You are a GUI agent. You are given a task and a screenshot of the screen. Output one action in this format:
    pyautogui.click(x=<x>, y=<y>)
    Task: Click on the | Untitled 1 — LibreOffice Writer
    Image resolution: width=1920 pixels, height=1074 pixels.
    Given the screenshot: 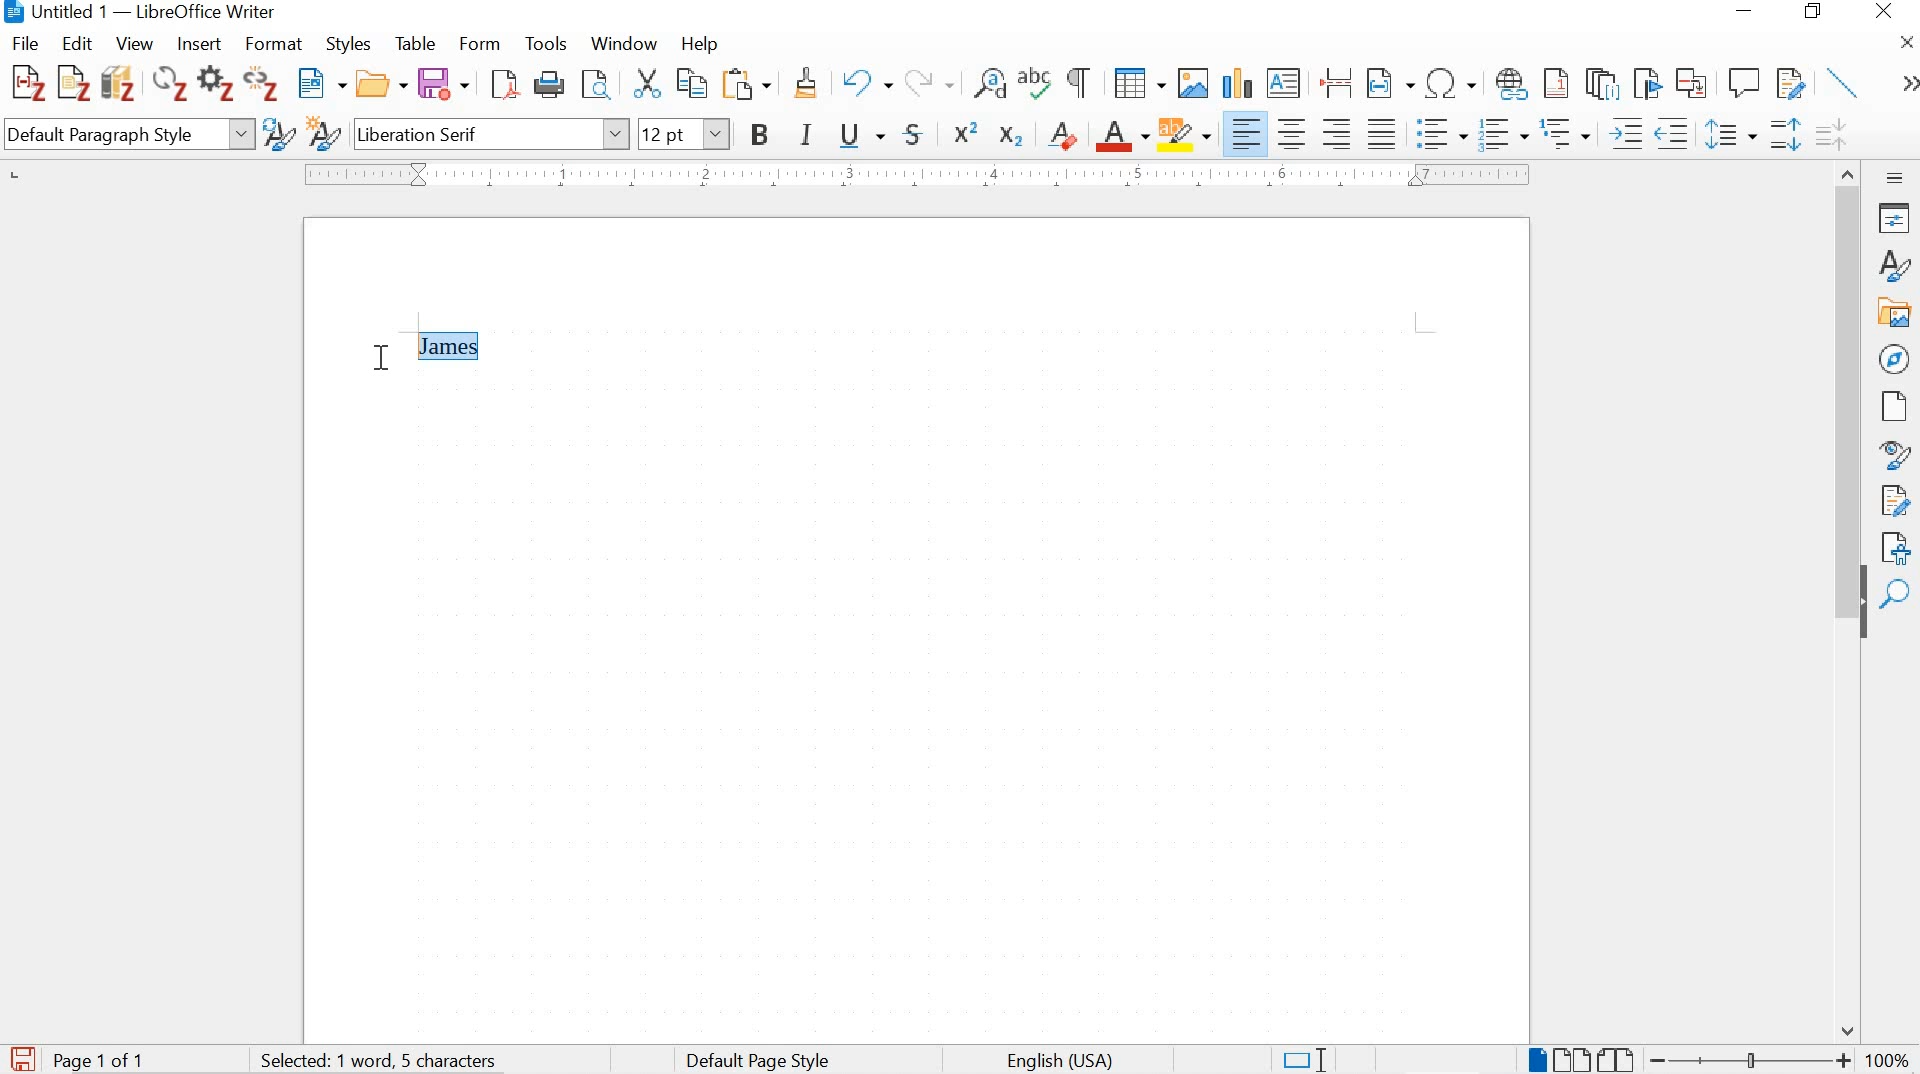 What is the action you would take?
    pyautogui.click(x=143, y=12)
    